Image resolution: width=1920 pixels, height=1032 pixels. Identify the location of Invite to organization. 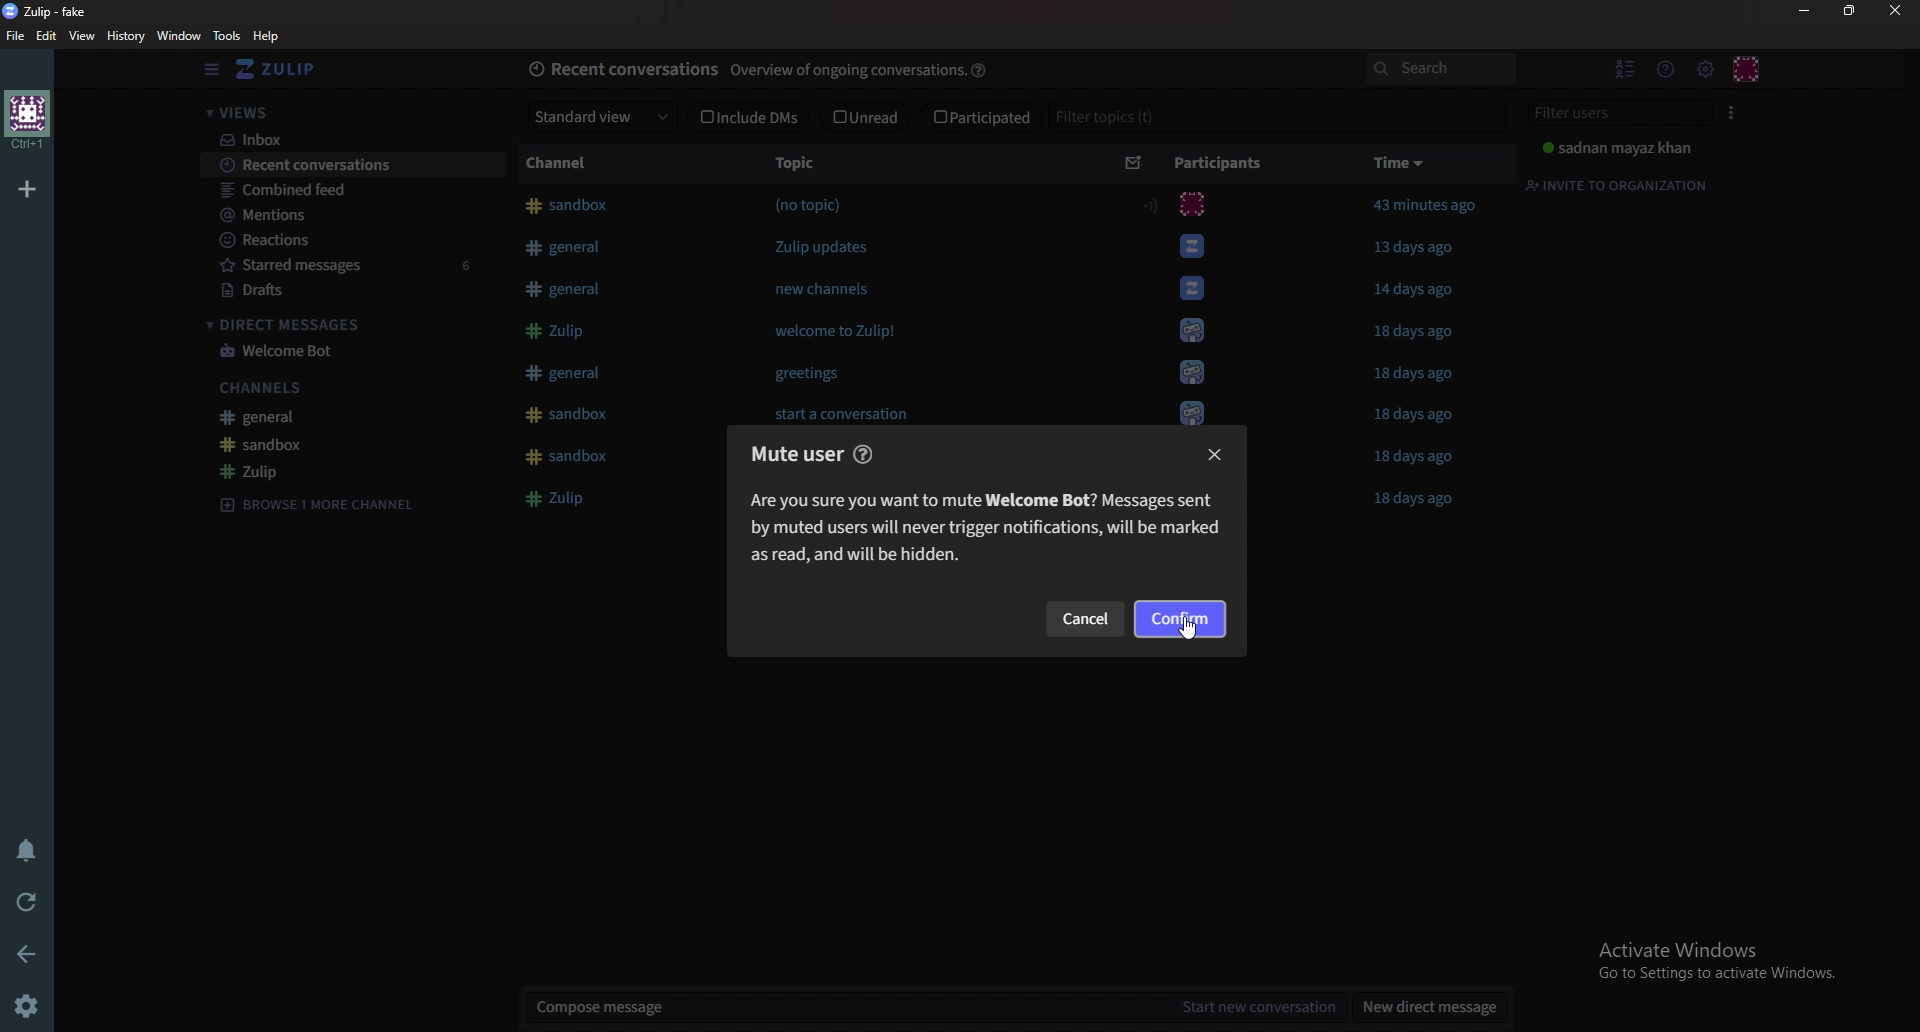
(1621, 183).